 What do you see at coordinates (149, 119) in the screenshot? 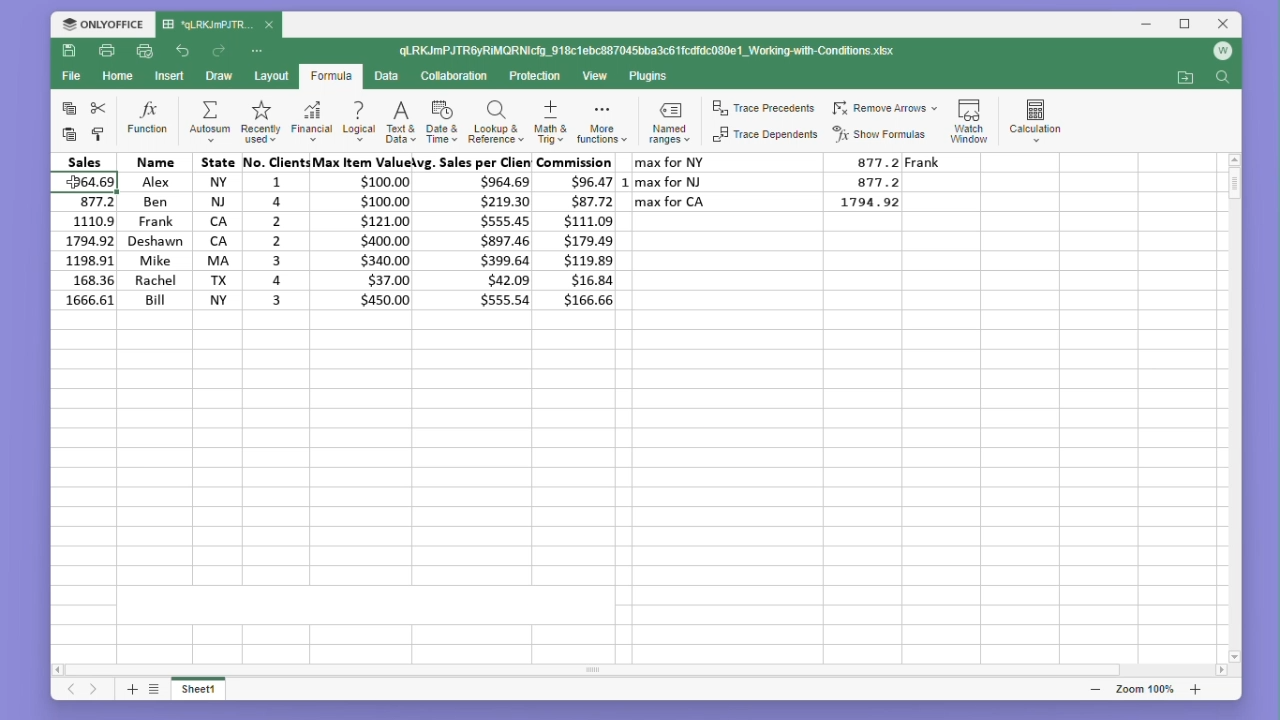
I see `Function` at bounding box center [149, 119].